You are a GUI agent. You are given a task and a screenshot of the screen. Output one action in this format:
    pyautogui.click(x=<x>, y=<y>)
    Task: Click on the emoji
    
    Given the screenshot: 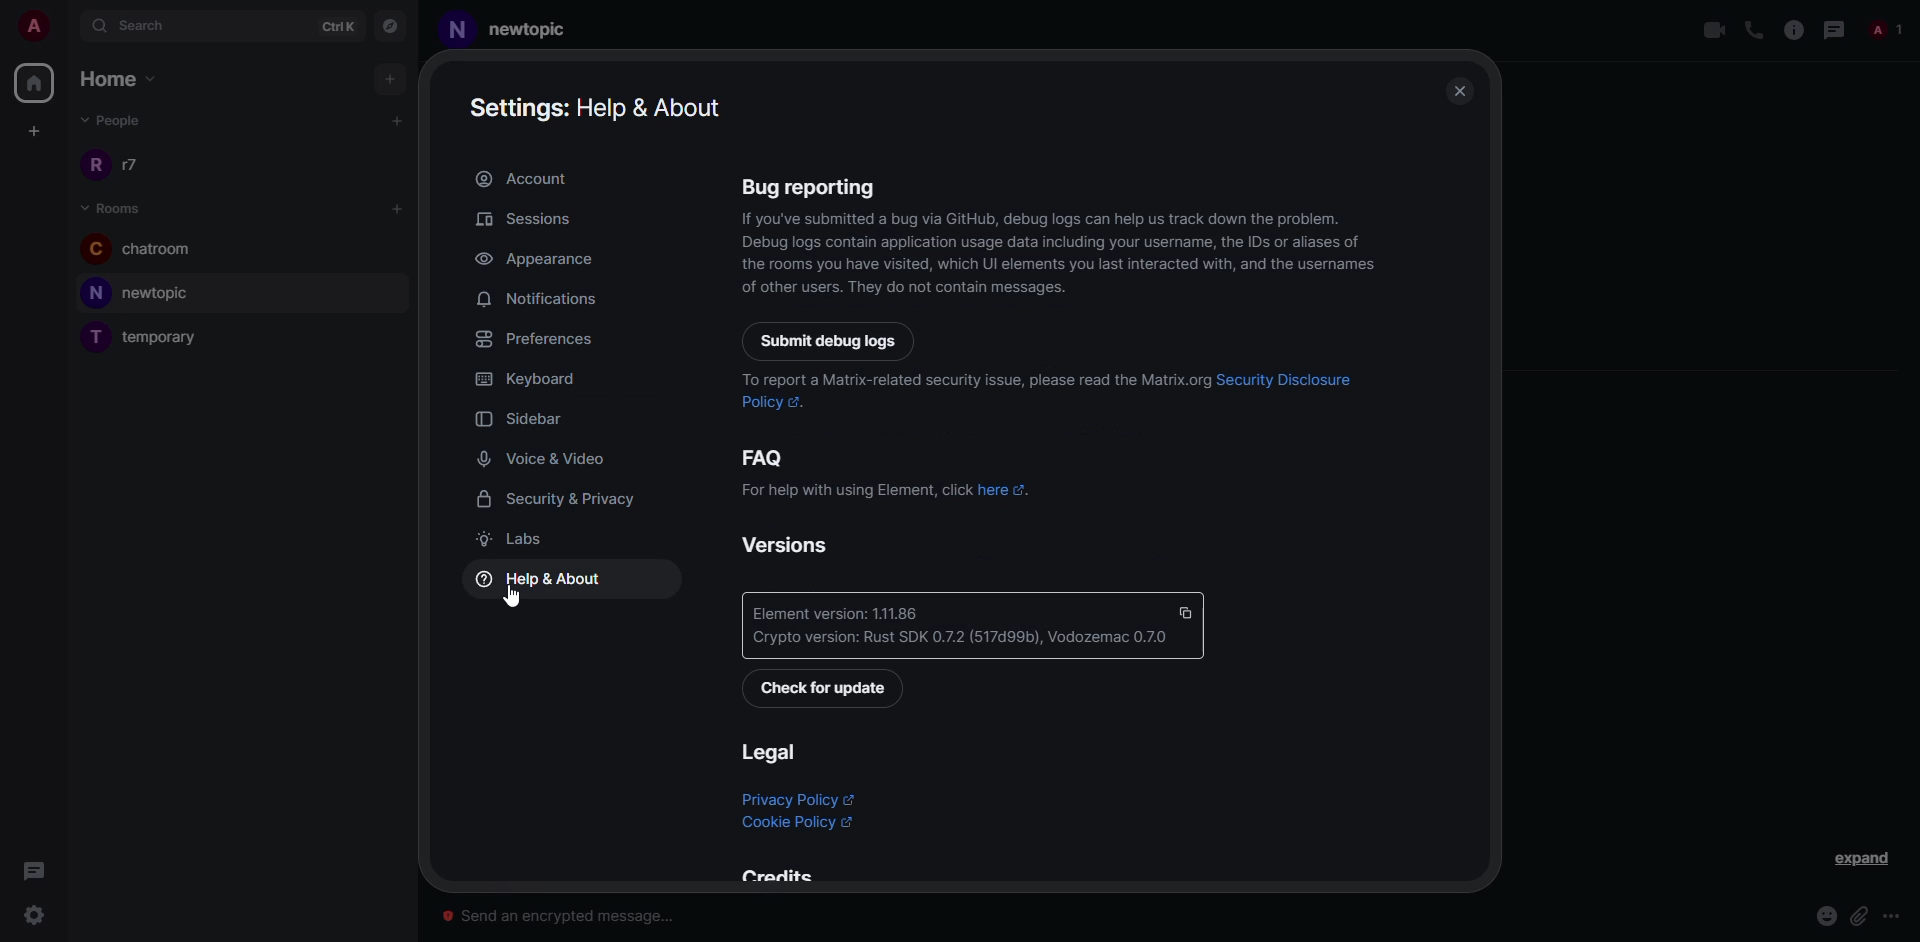 What is the action you would take?
    pyautogui.click(x=1825, y=918)
    